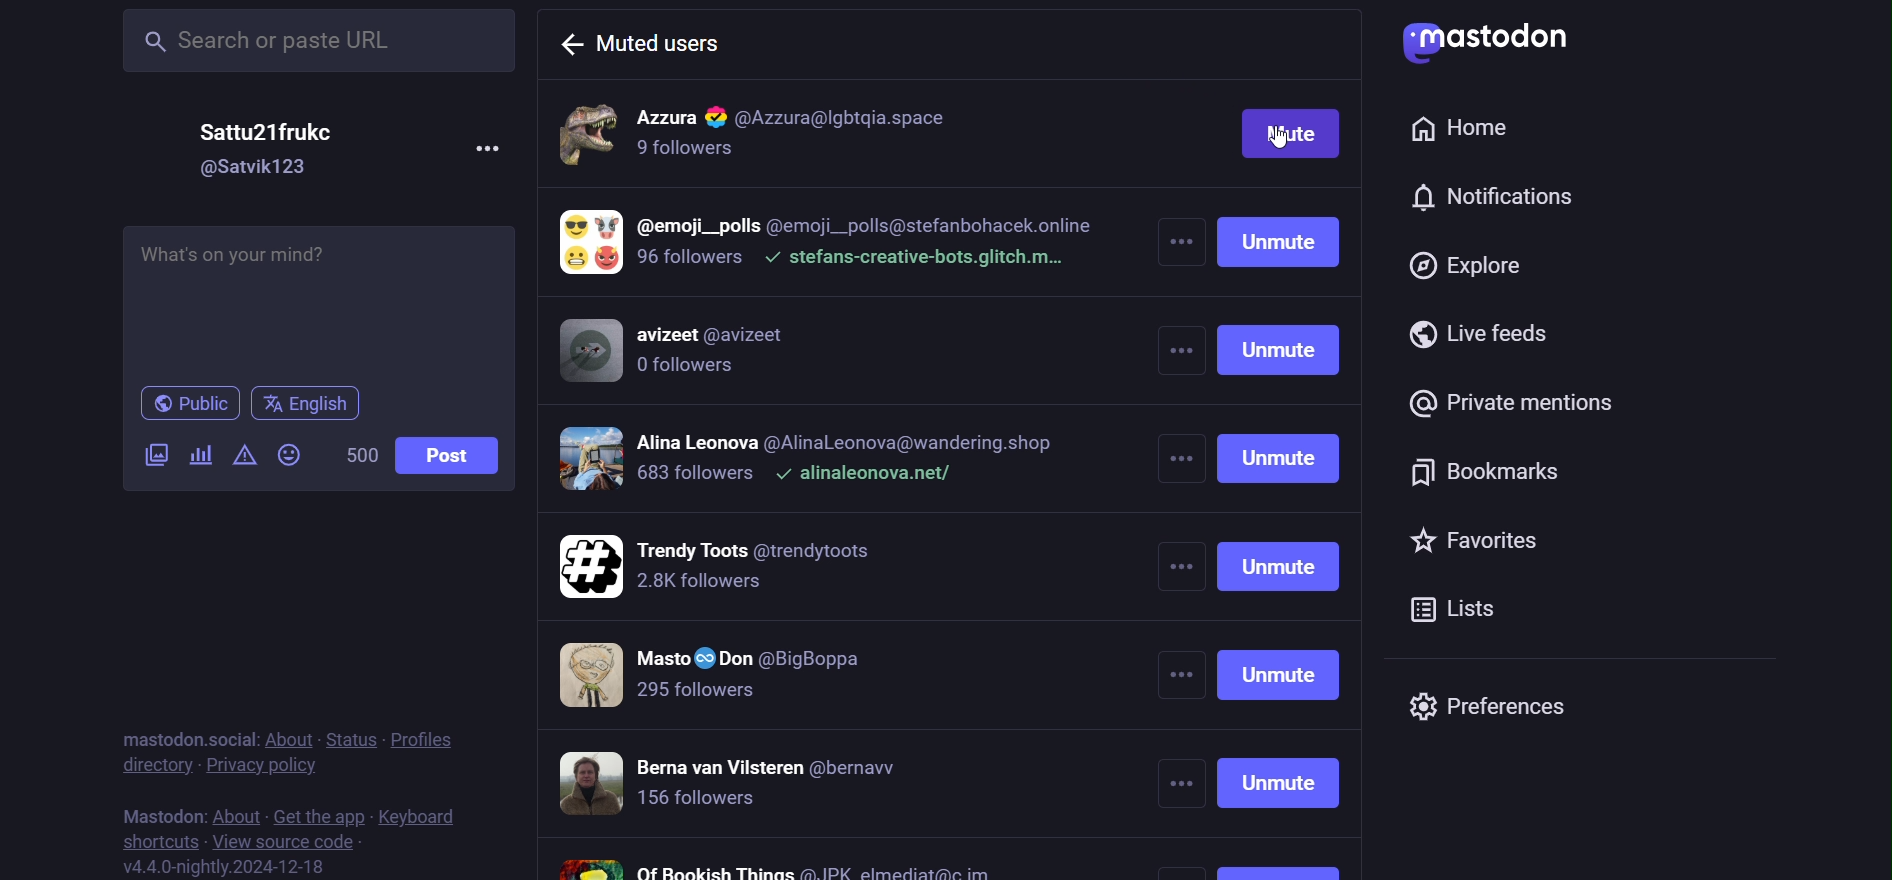 The width and height of the screenshot is (1892, 880). What do you see at coordinates (349, 738) in the screenshot?
I see `status` at bounding box center [349, 738].